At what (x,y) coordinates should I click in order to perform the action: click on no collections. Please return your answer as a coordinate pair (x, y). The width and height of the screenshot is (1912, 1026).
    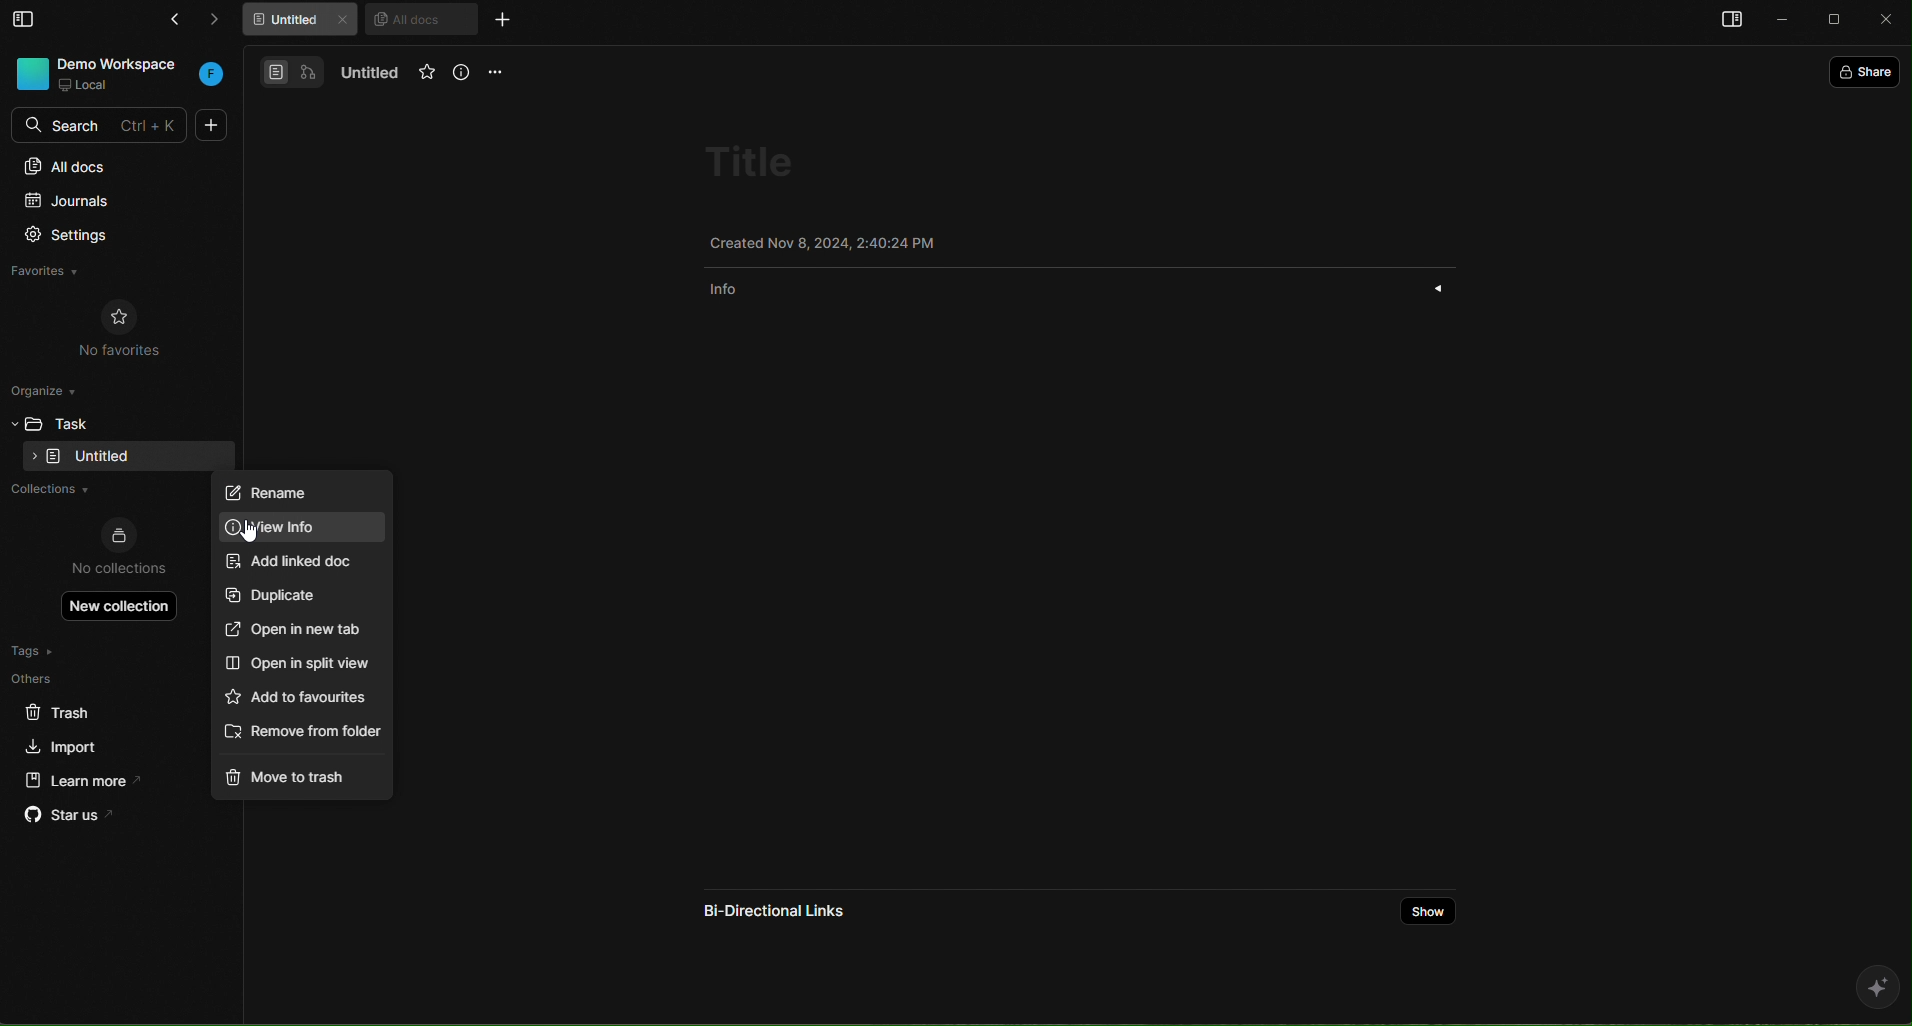
    Looking at the image, I should click on (119, 549).